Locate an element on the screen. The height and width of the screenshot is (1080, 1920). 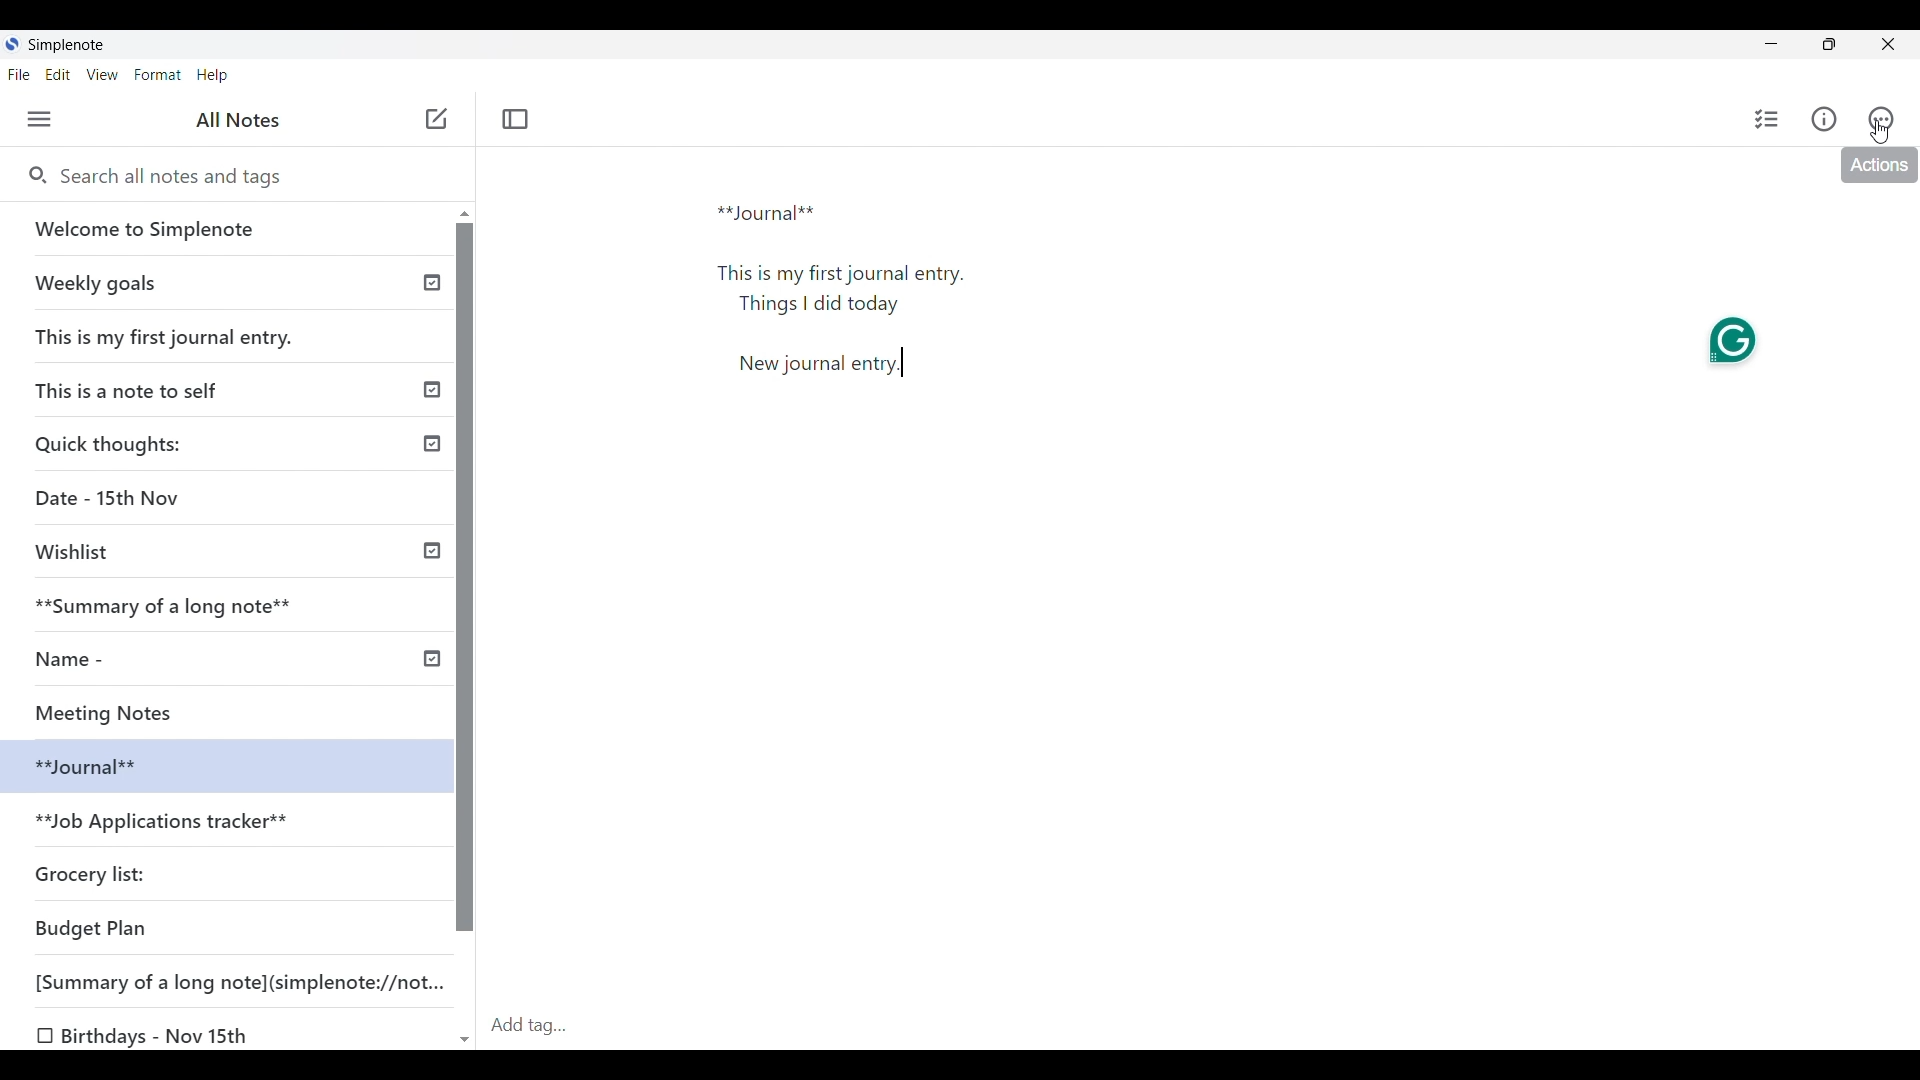
Date - 15th Nov is located at coordinates (111, 498).